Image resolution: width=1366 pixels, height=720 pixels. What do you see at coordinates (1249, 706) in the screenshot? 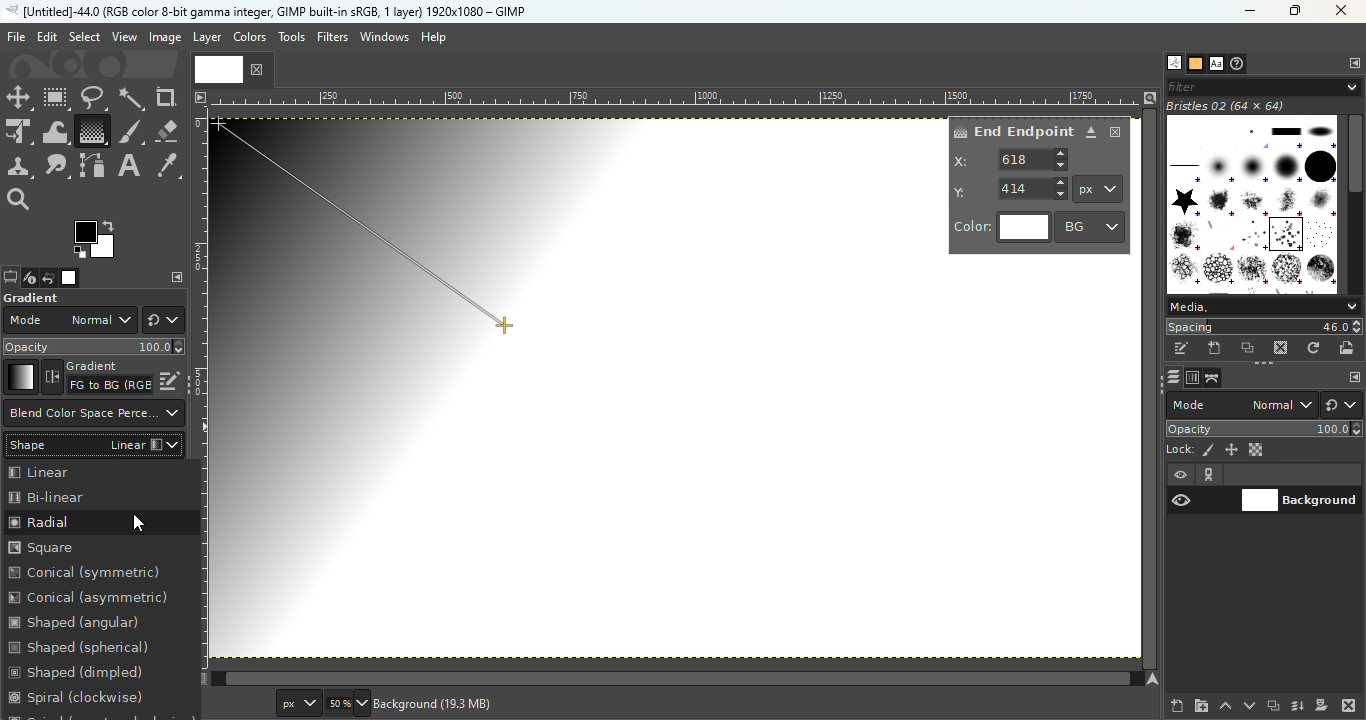
I see `Lower this layer one step in the layer stack` at bounding box center [1249, 706].